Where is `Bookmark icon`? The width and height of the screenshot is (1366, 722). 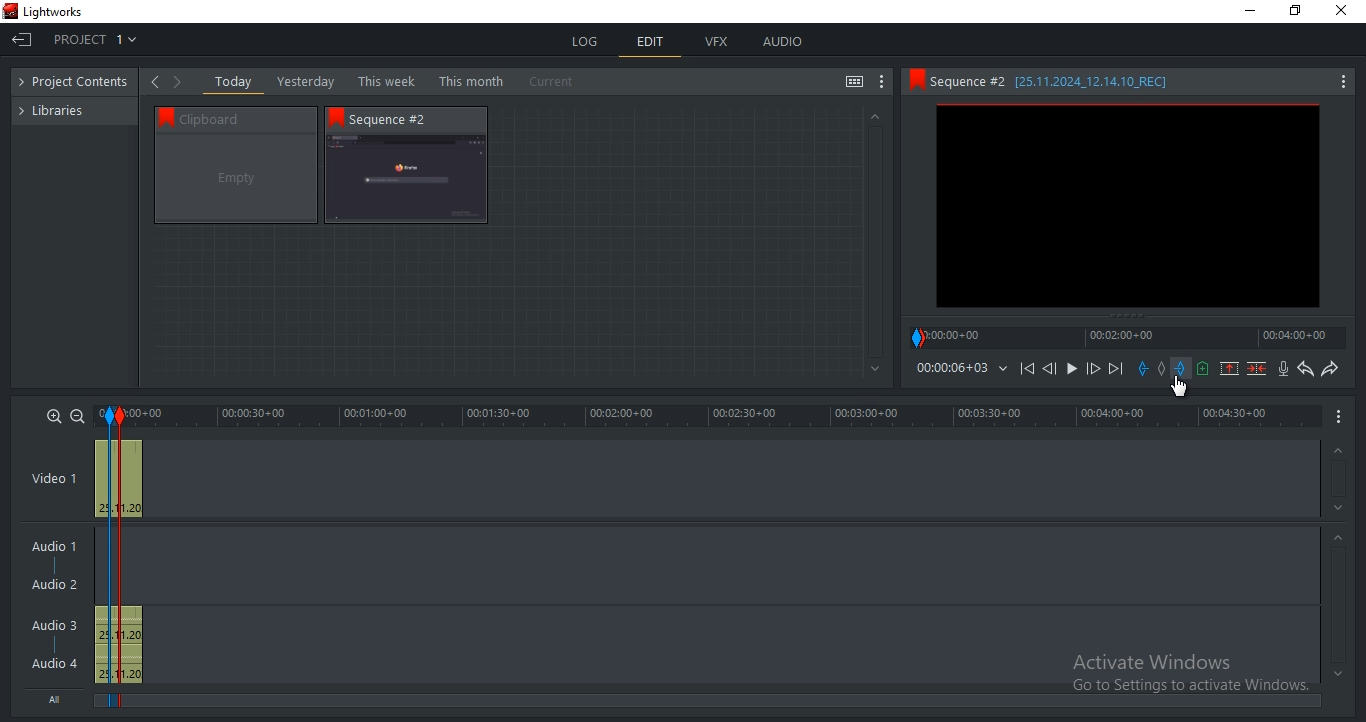 Bookmark icon is located at coordinates (162, 116).